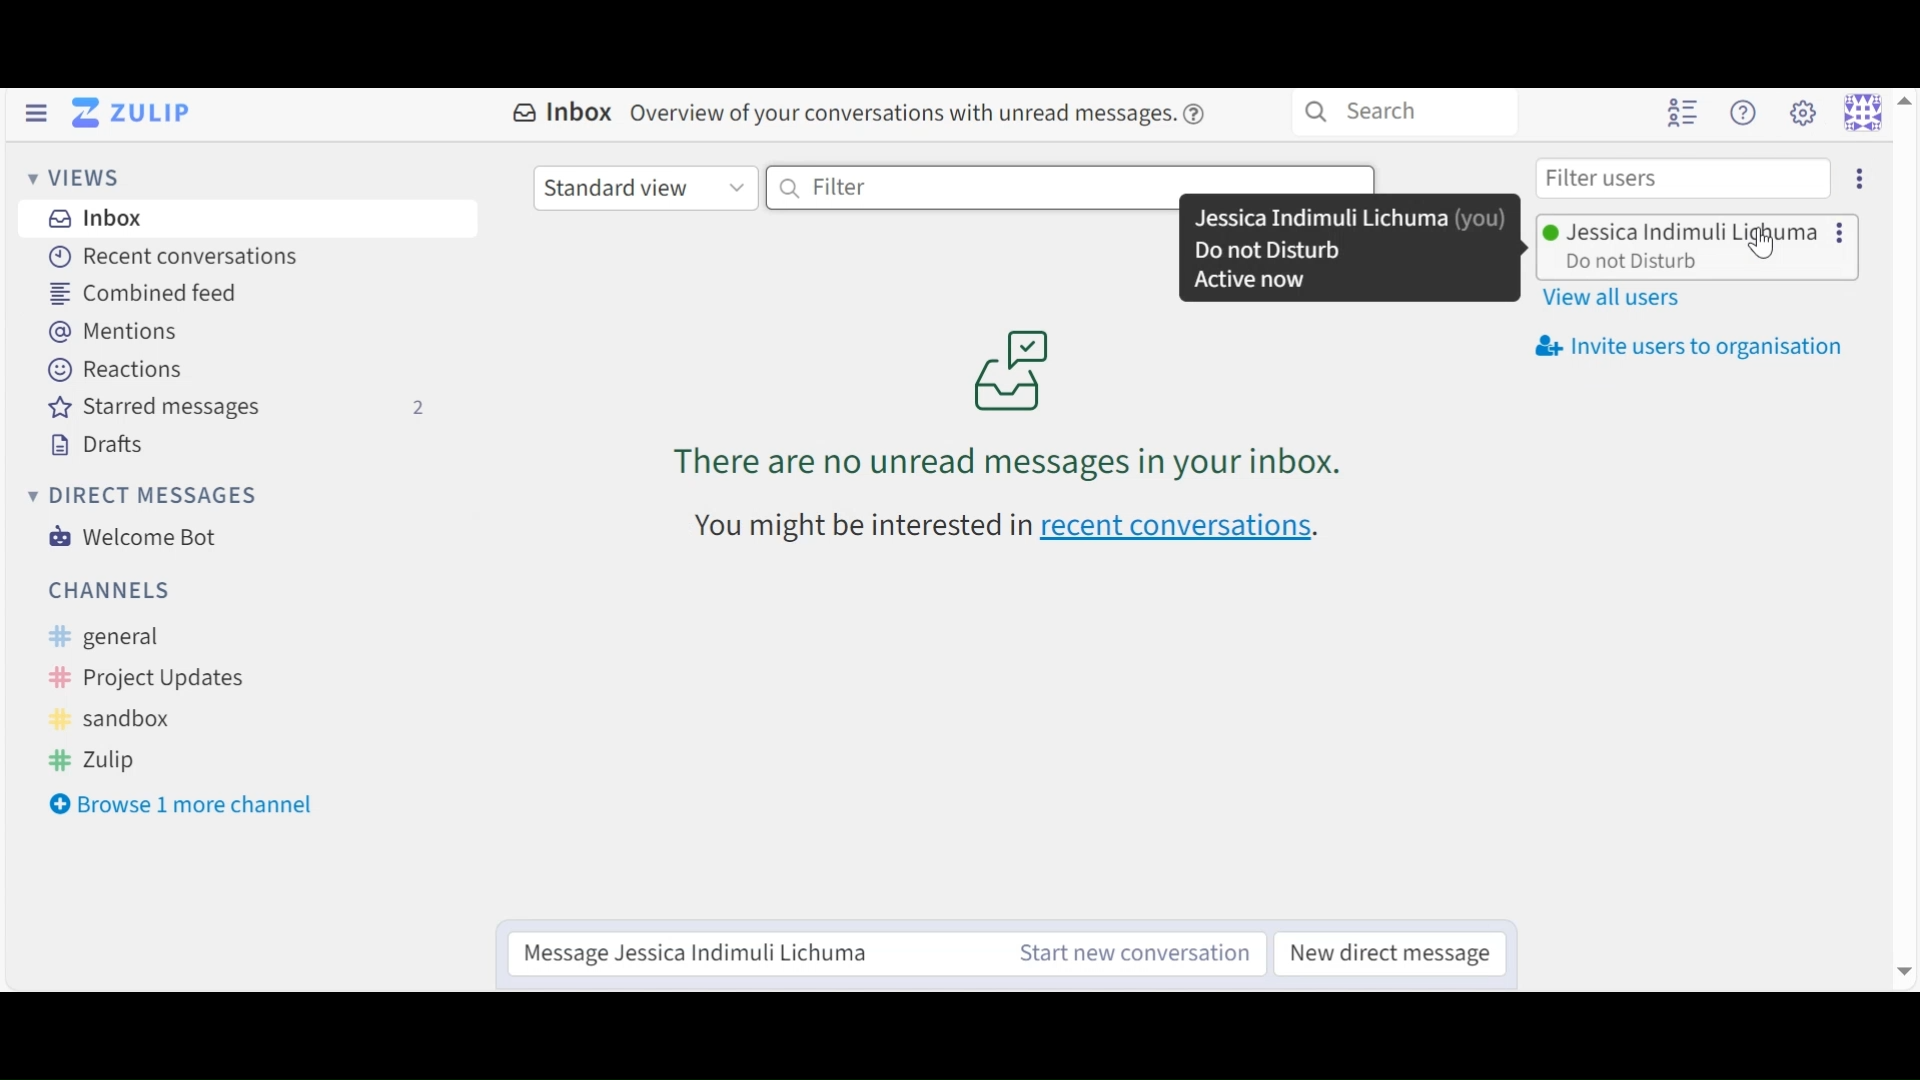 The image size is (1920, 1080). I want to click on sandbox, so click(115, 721).